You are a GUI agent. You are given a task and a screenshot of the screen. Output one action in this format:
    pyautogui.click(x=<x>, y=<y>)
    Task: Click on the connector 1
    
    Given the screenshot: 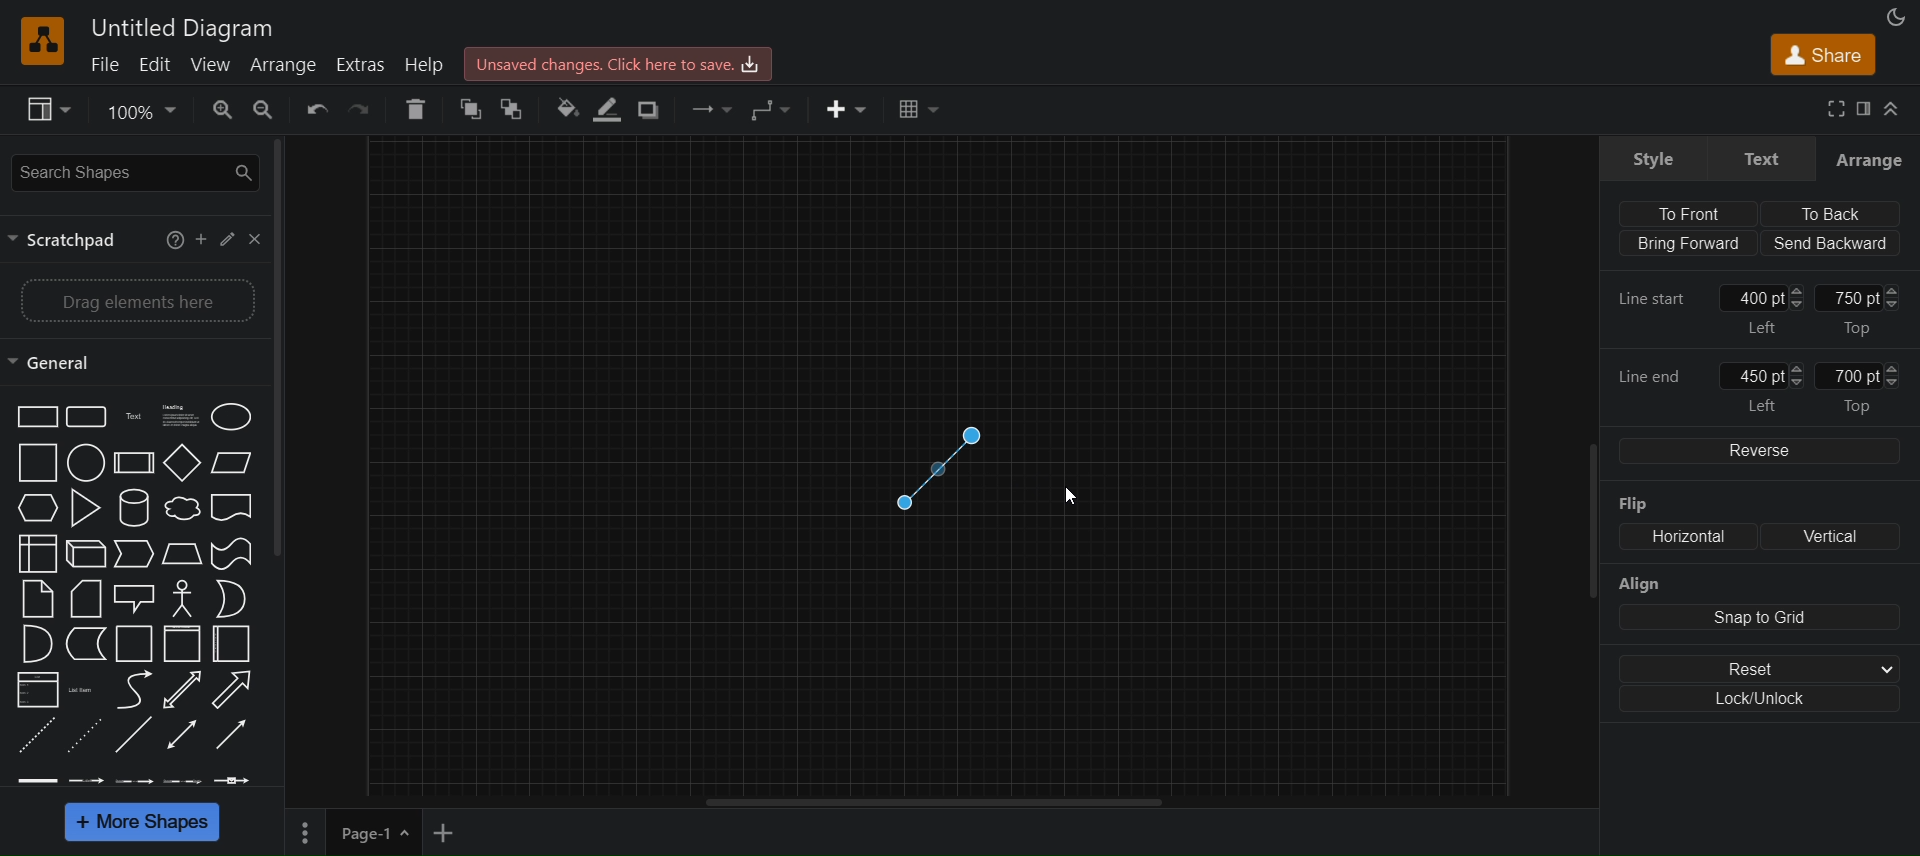 What is the action you would take?
    pyautogui.click(x=36, y=780)
    